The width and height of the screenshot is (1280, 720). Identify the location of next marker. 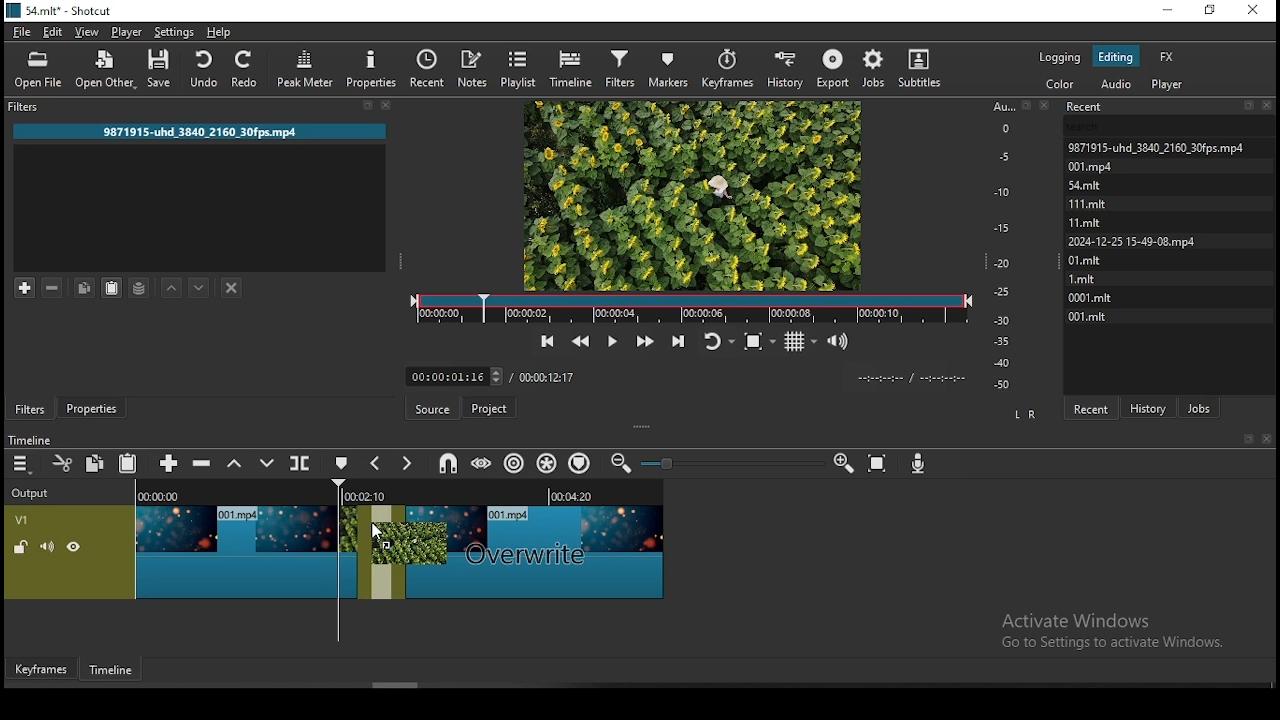
(404, 465).